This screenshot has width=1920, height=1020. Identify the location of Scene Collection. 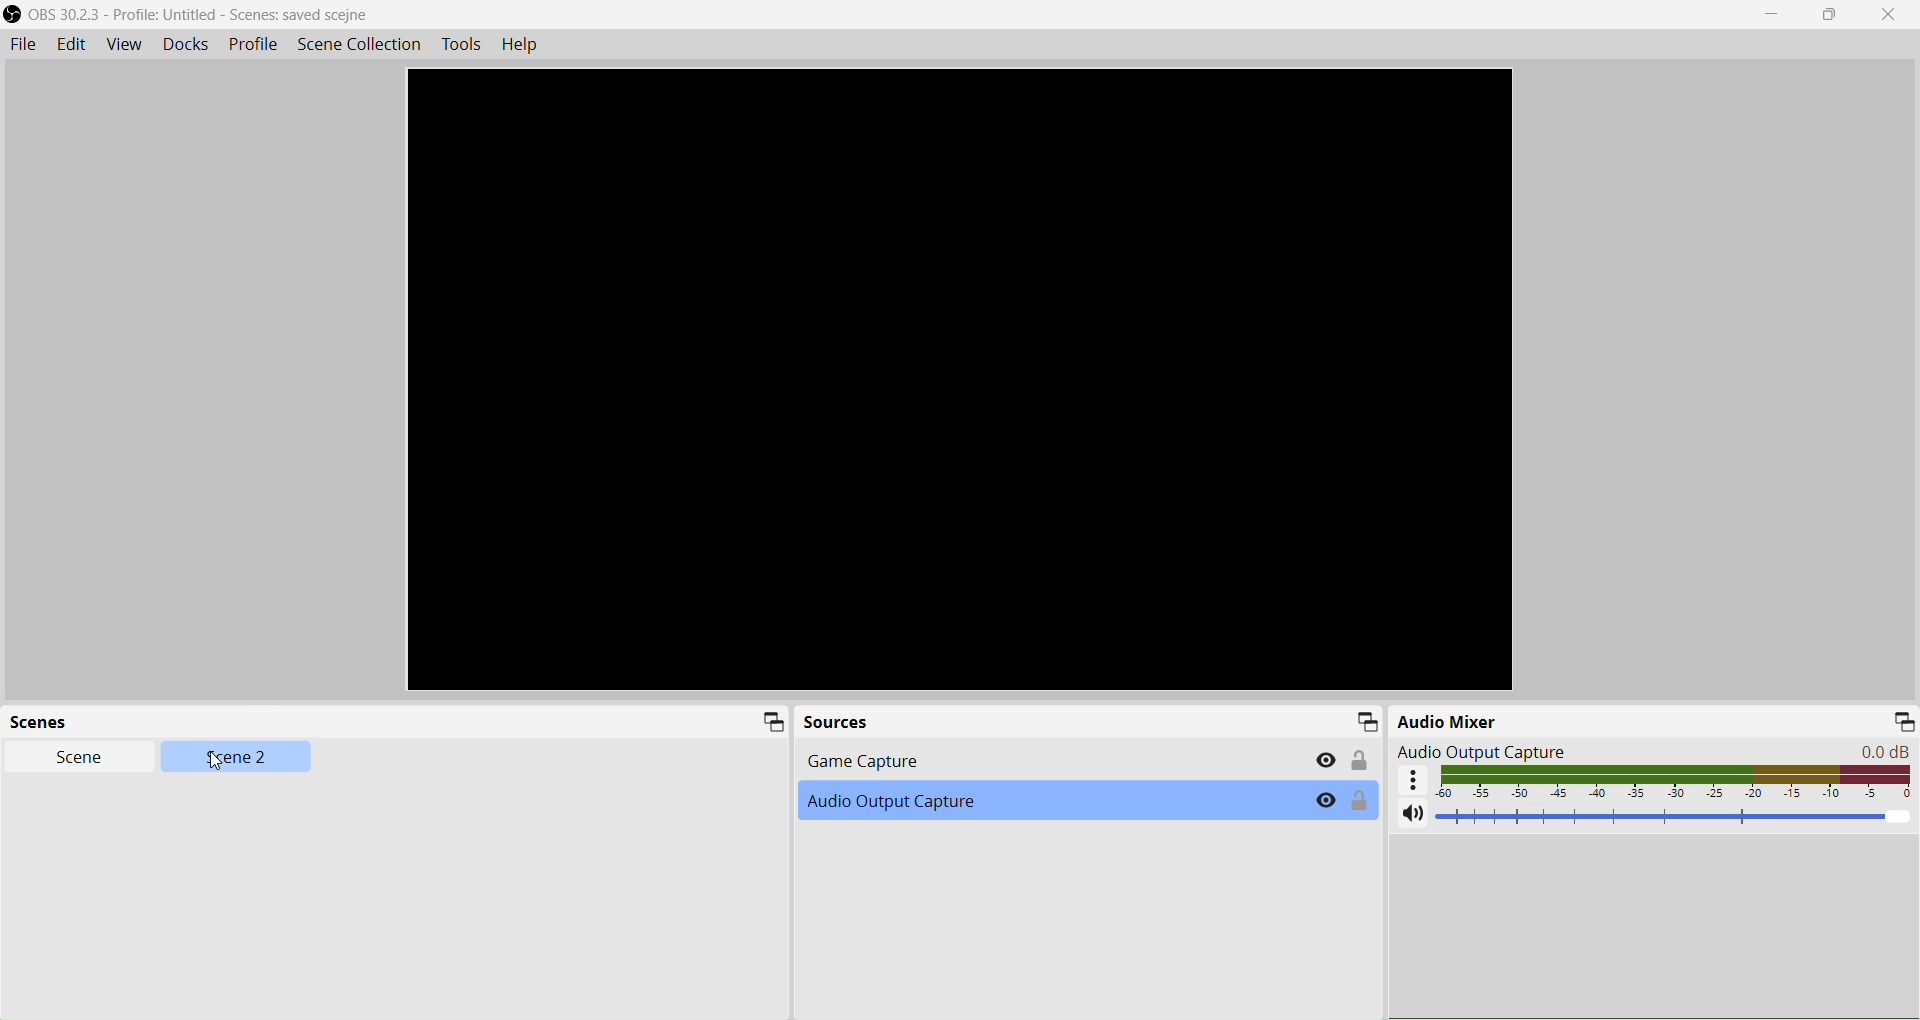
(360, 45).